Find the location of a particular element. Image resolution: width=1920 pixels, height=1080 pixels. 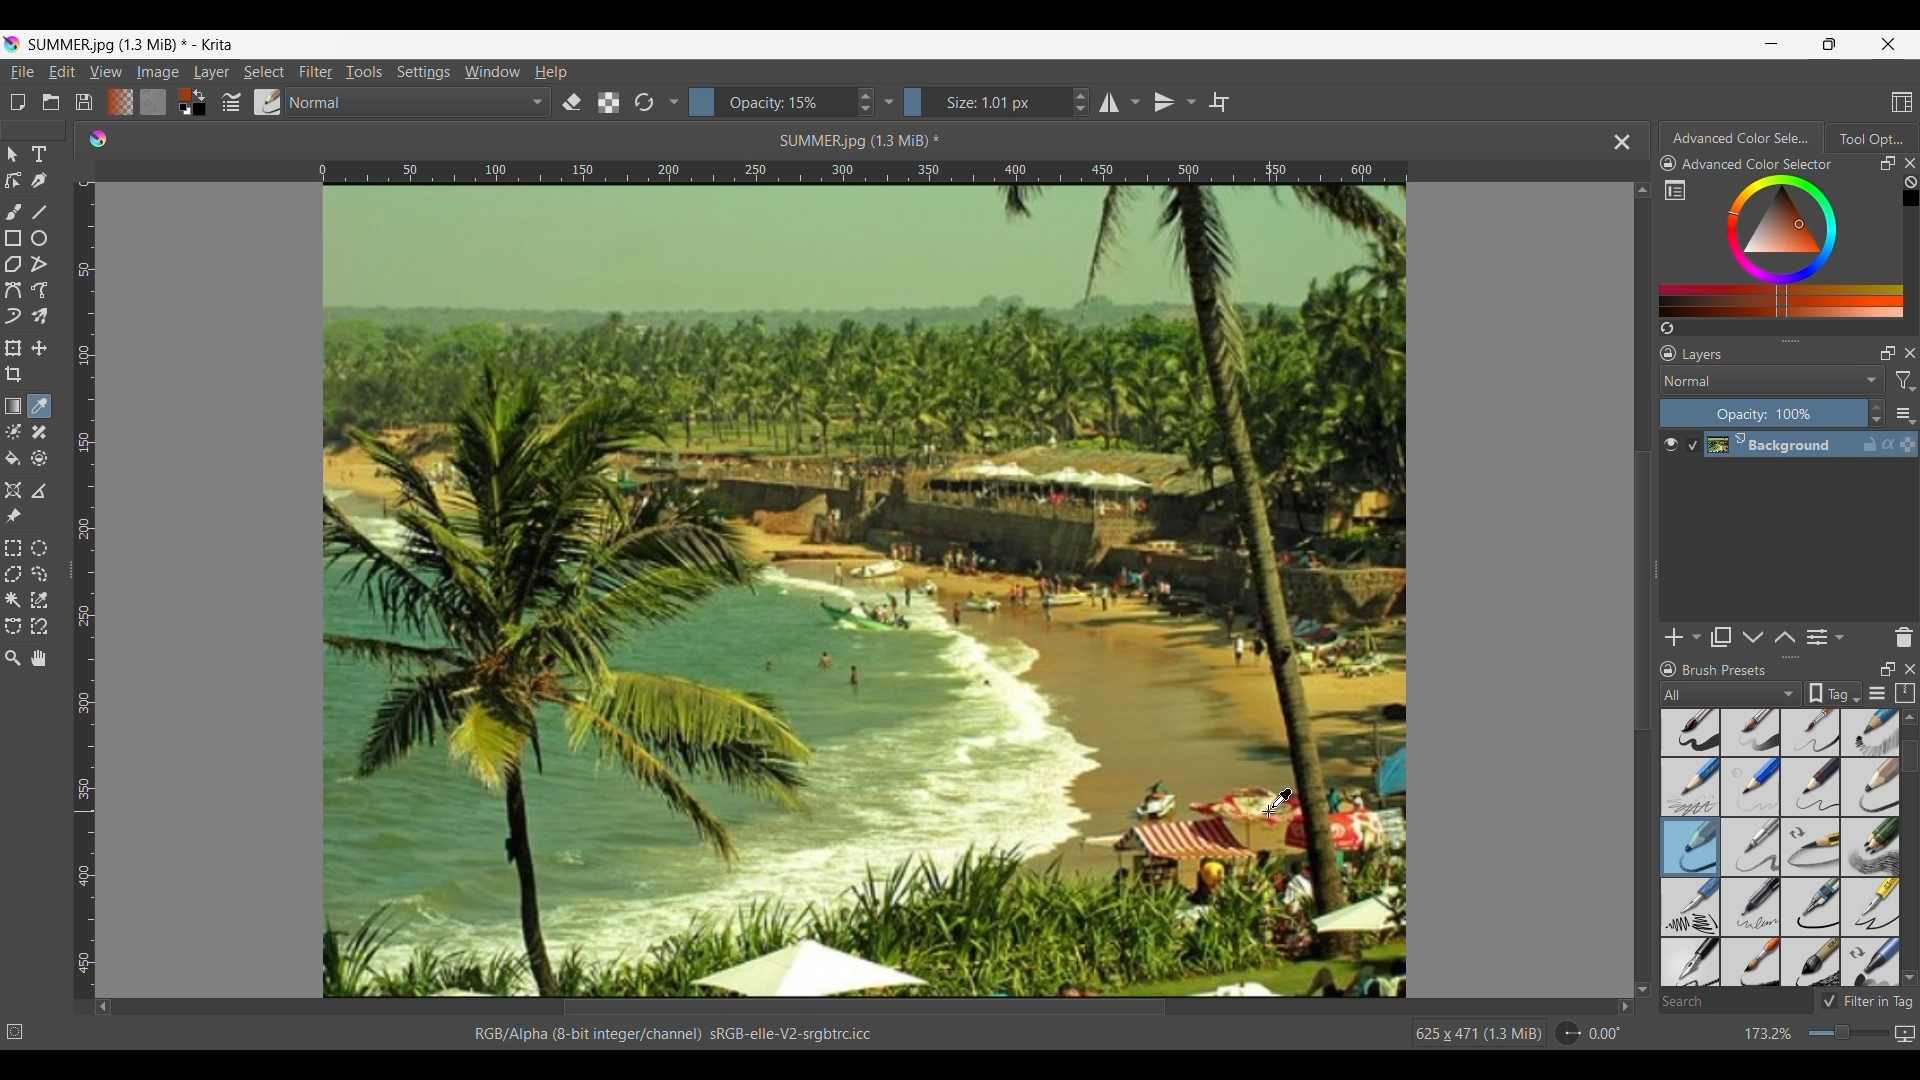

Close is located at coordinates (1911, 669).